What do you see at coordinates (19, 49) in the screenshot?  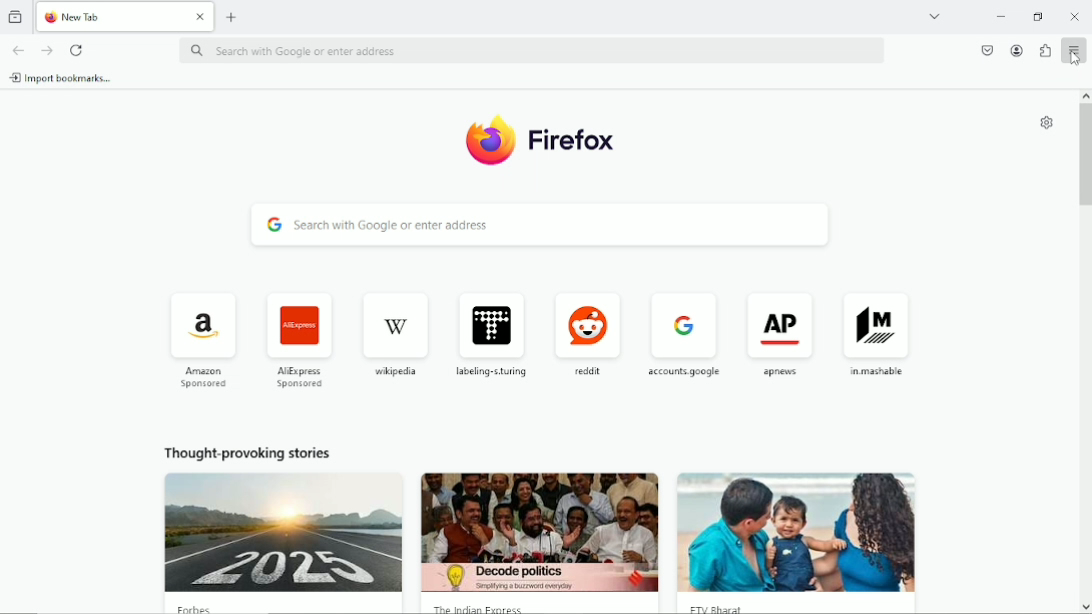 I see `go back` at bounding box center [19, 49].